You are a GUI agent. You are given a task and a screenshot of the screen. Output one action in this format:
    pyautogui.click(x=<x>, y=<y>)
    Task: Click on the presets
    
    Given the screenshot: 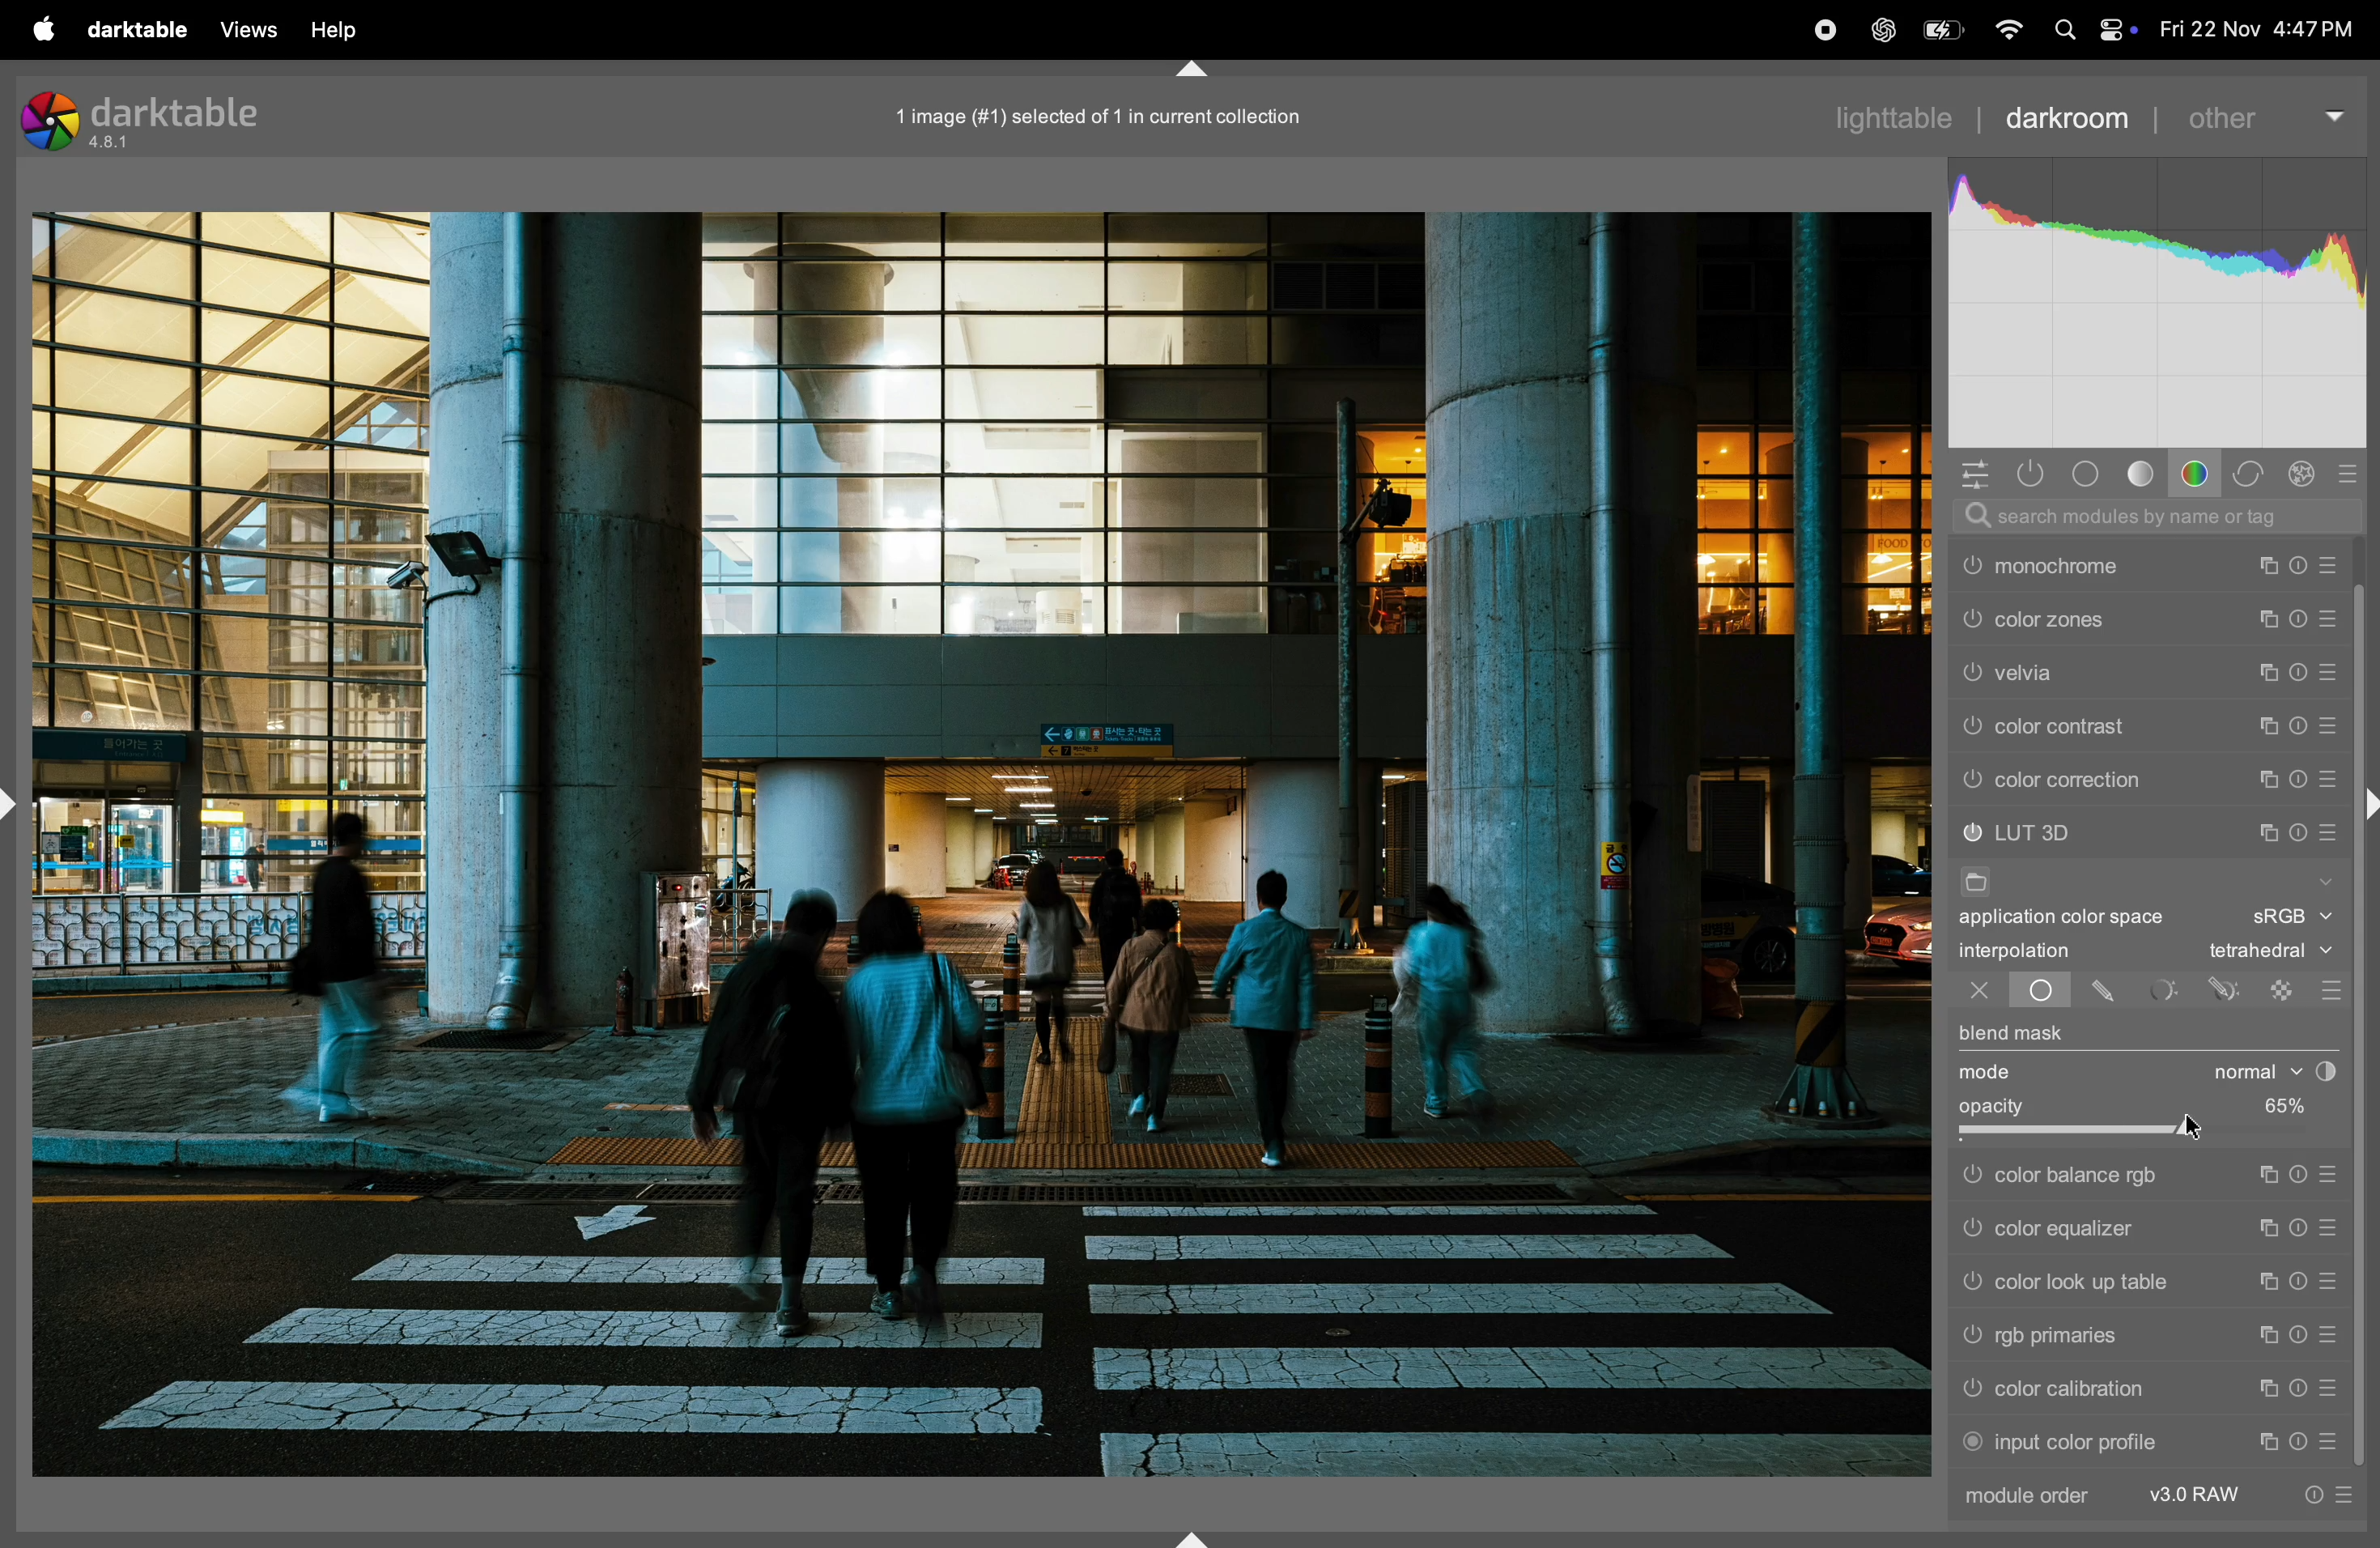 What is the action you would take?
    pyautogui.click(x=2327, y=1389)
    